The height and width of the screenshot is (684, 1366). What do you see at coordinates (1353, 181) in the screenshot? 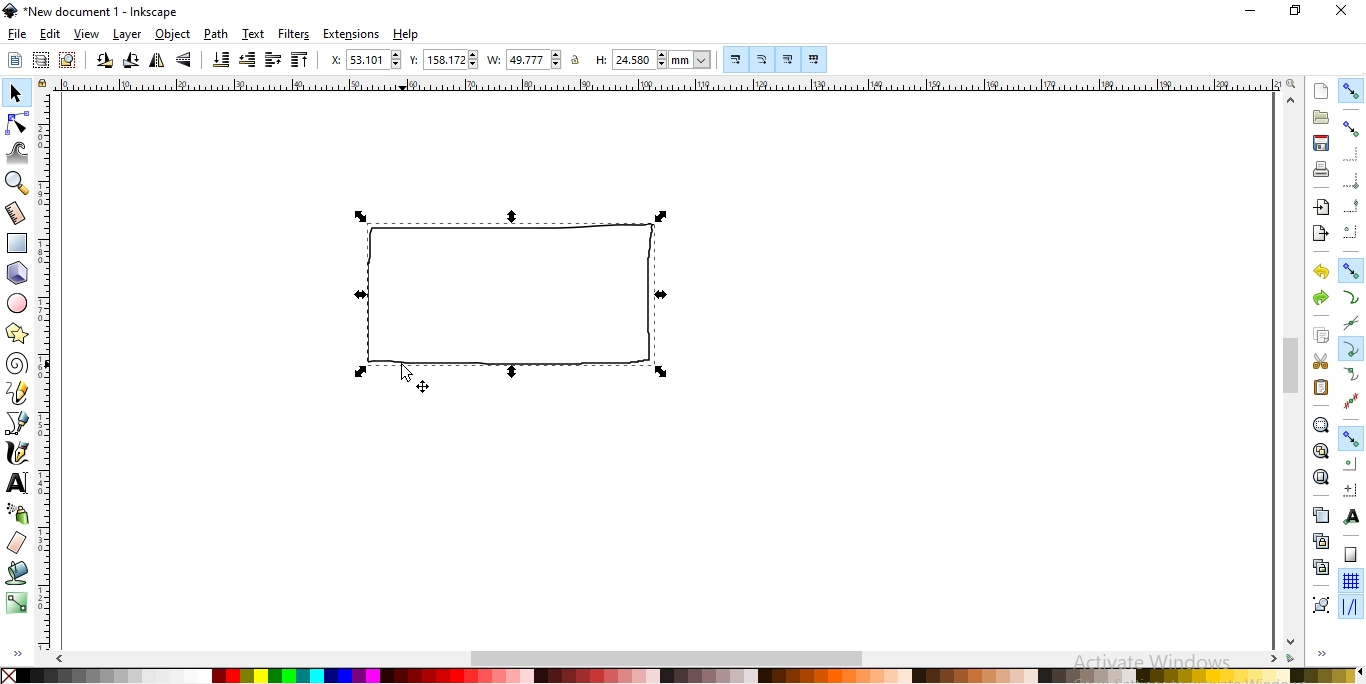
I see `snap bounding box corners` at bounding box center [1353, 181].